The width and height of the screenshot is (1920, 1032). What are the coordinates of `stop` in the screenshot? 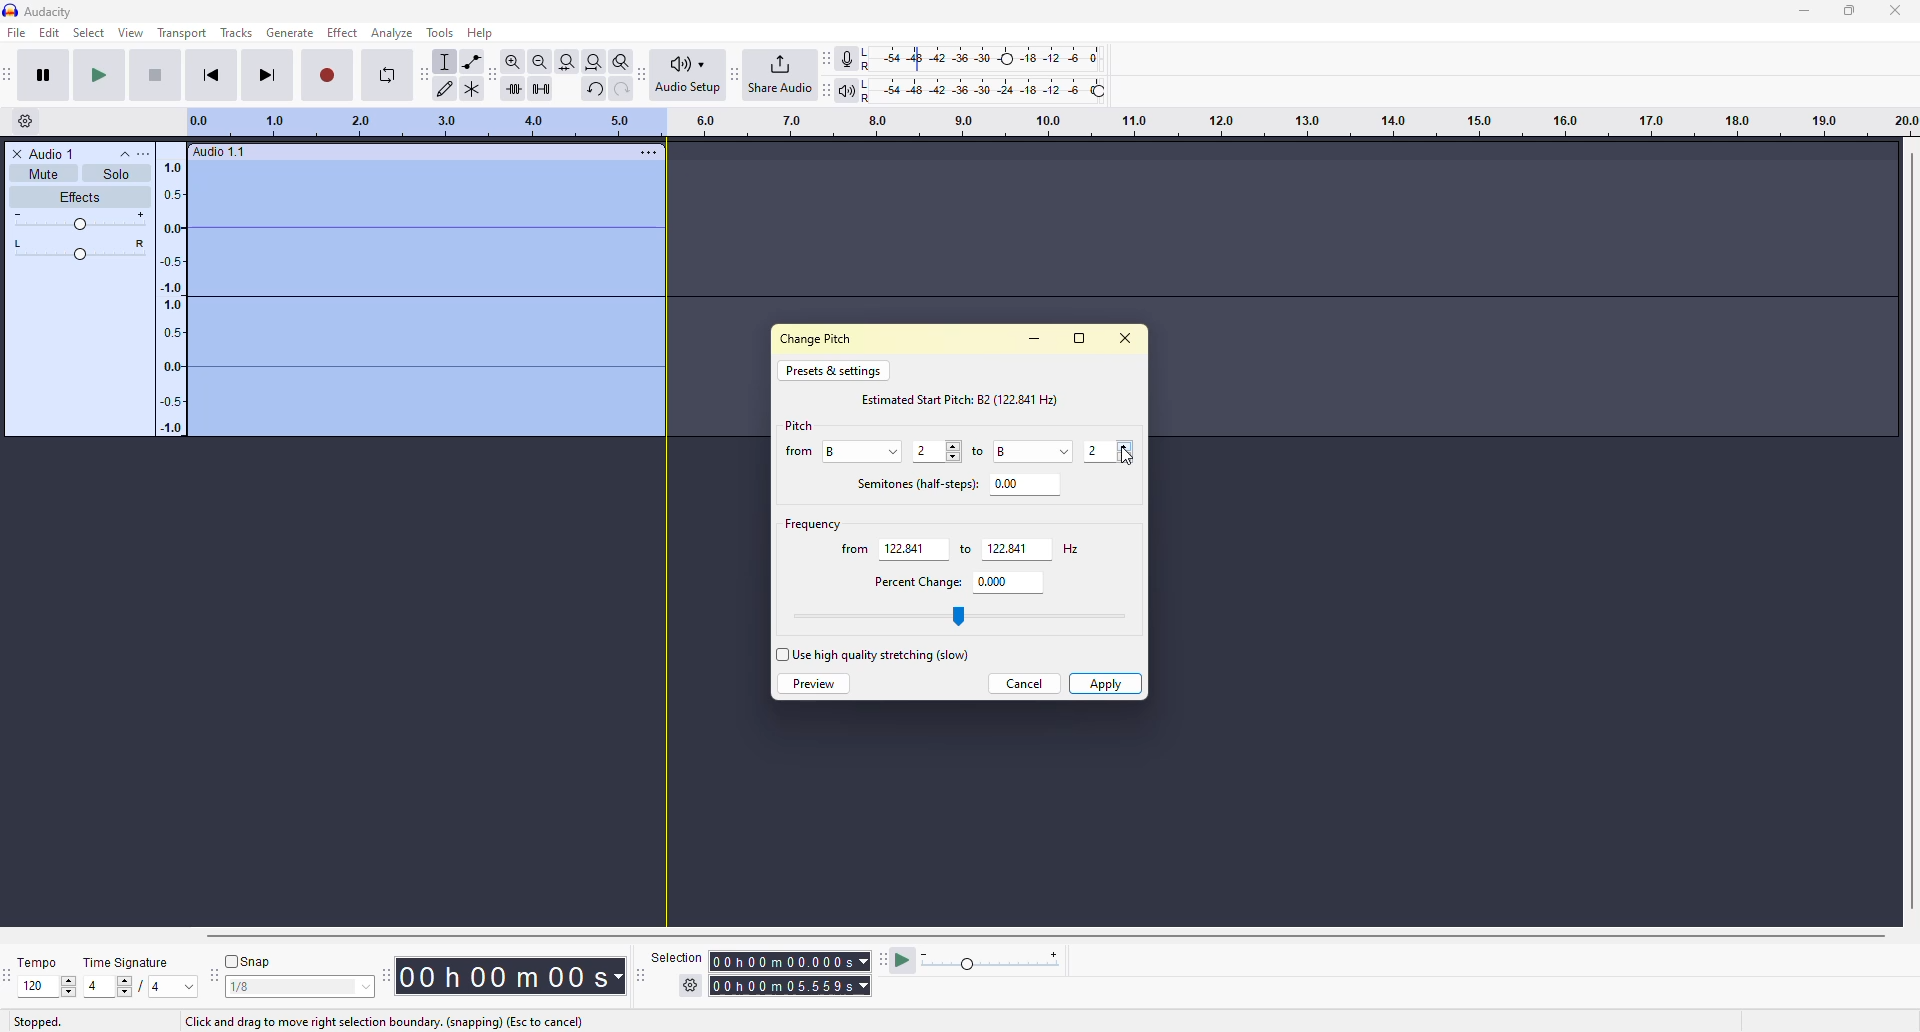 It's located at (153, 75).